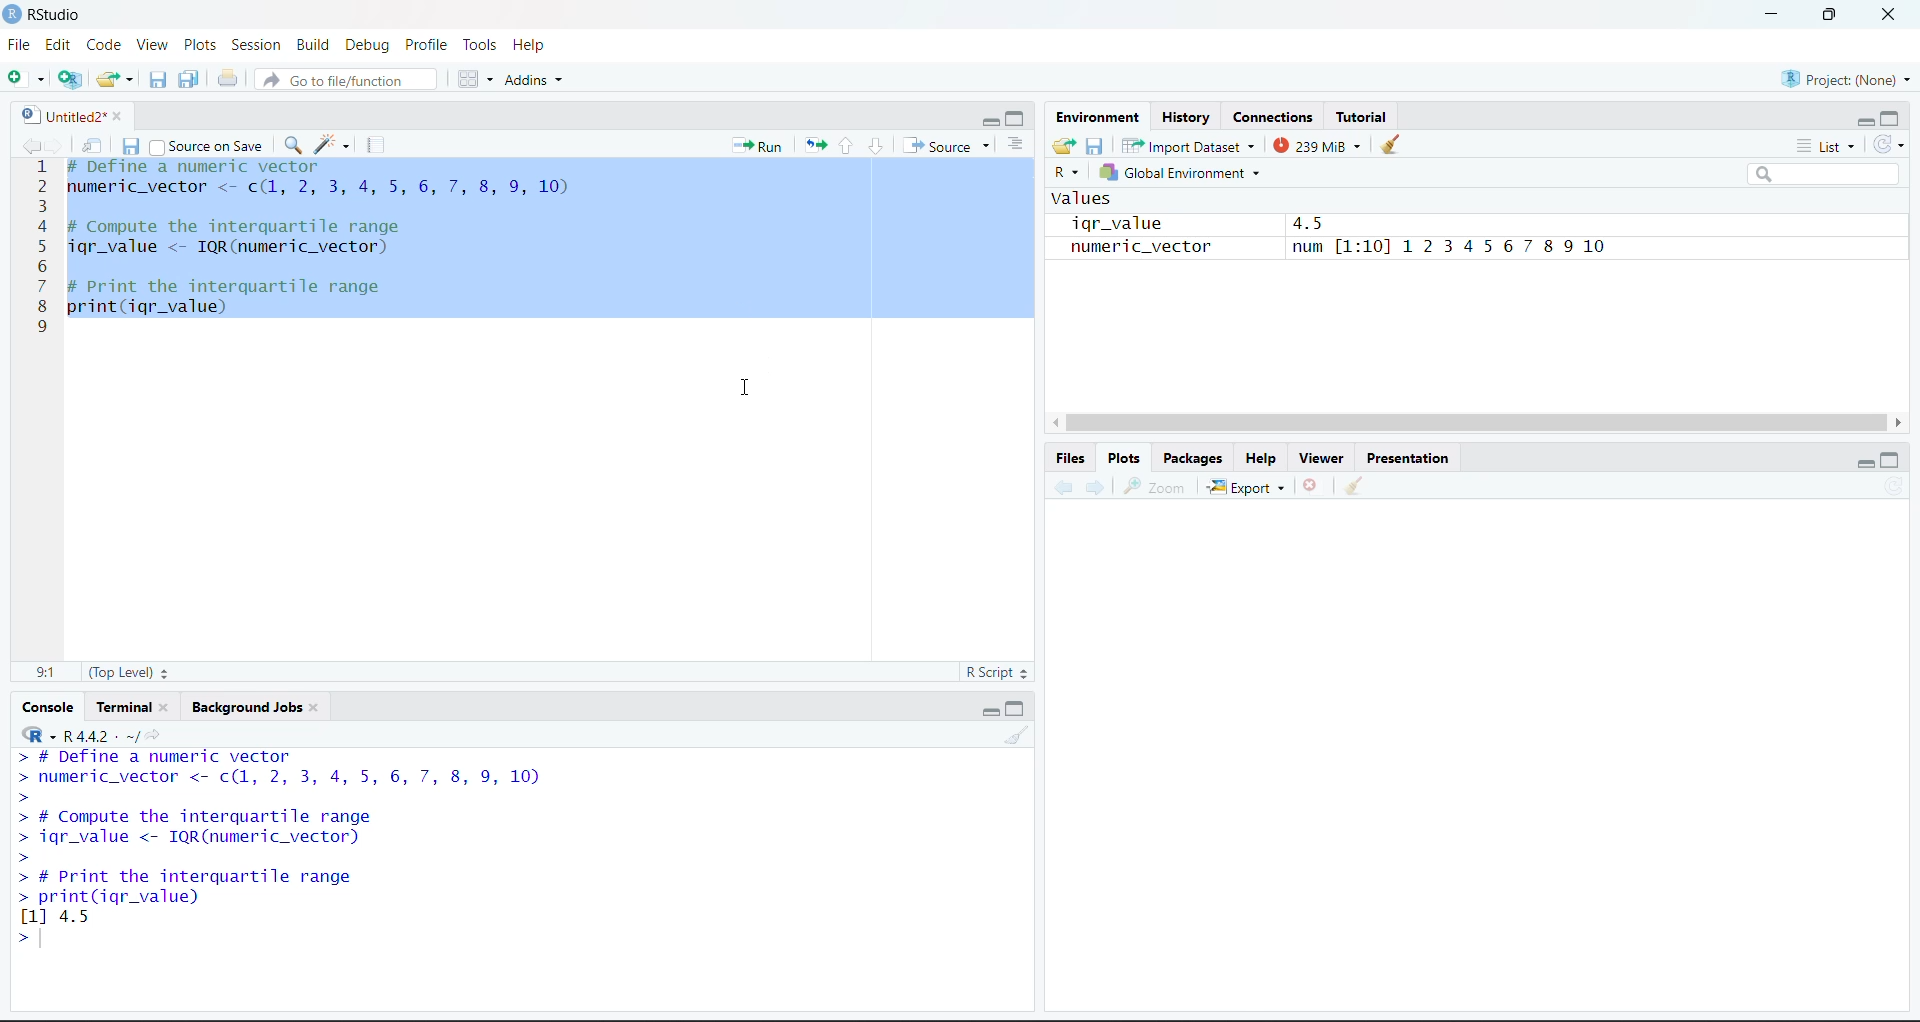 The height and width of the screenshot is (1022, 1920). What do you see at coordinates (317, 43) in the screenshot?
I see `BUild` at bounding box center [317, 43].